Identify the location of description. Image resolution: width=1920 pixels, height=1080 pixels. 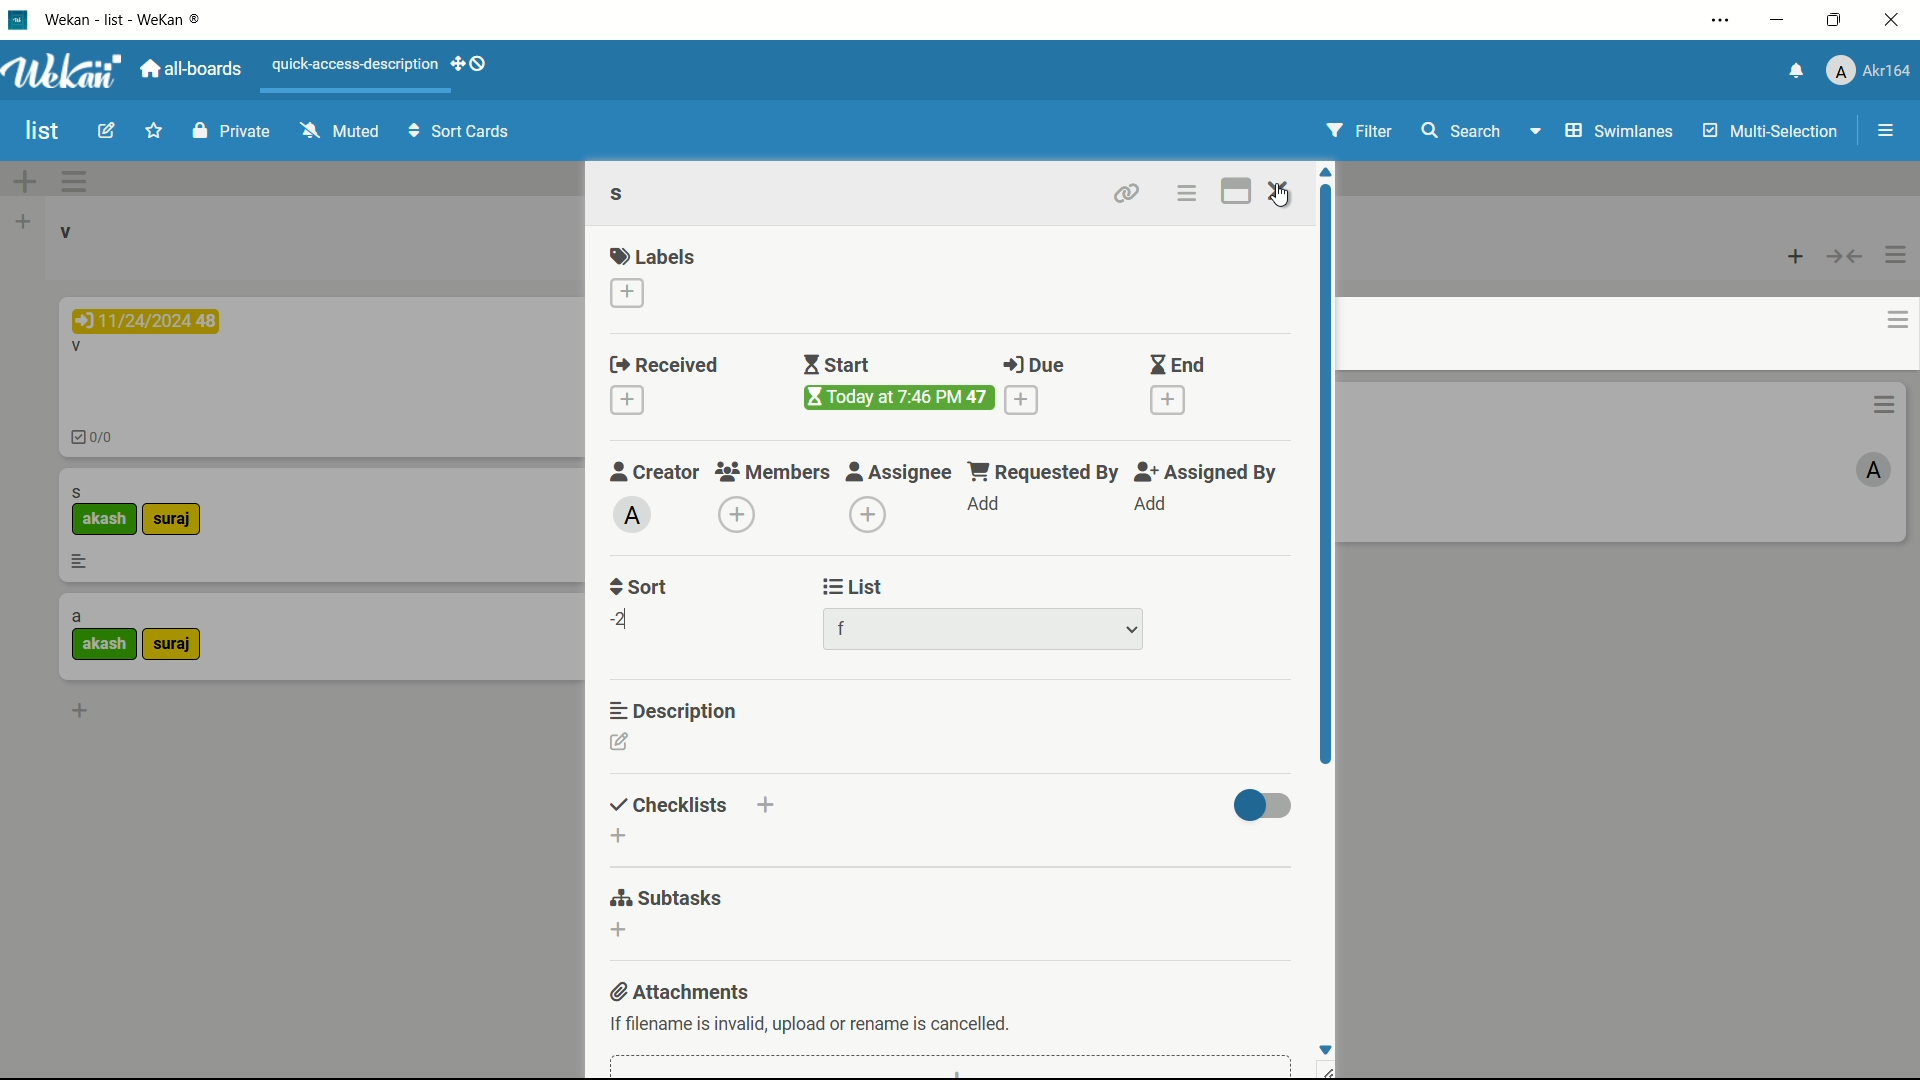
(675, 710).